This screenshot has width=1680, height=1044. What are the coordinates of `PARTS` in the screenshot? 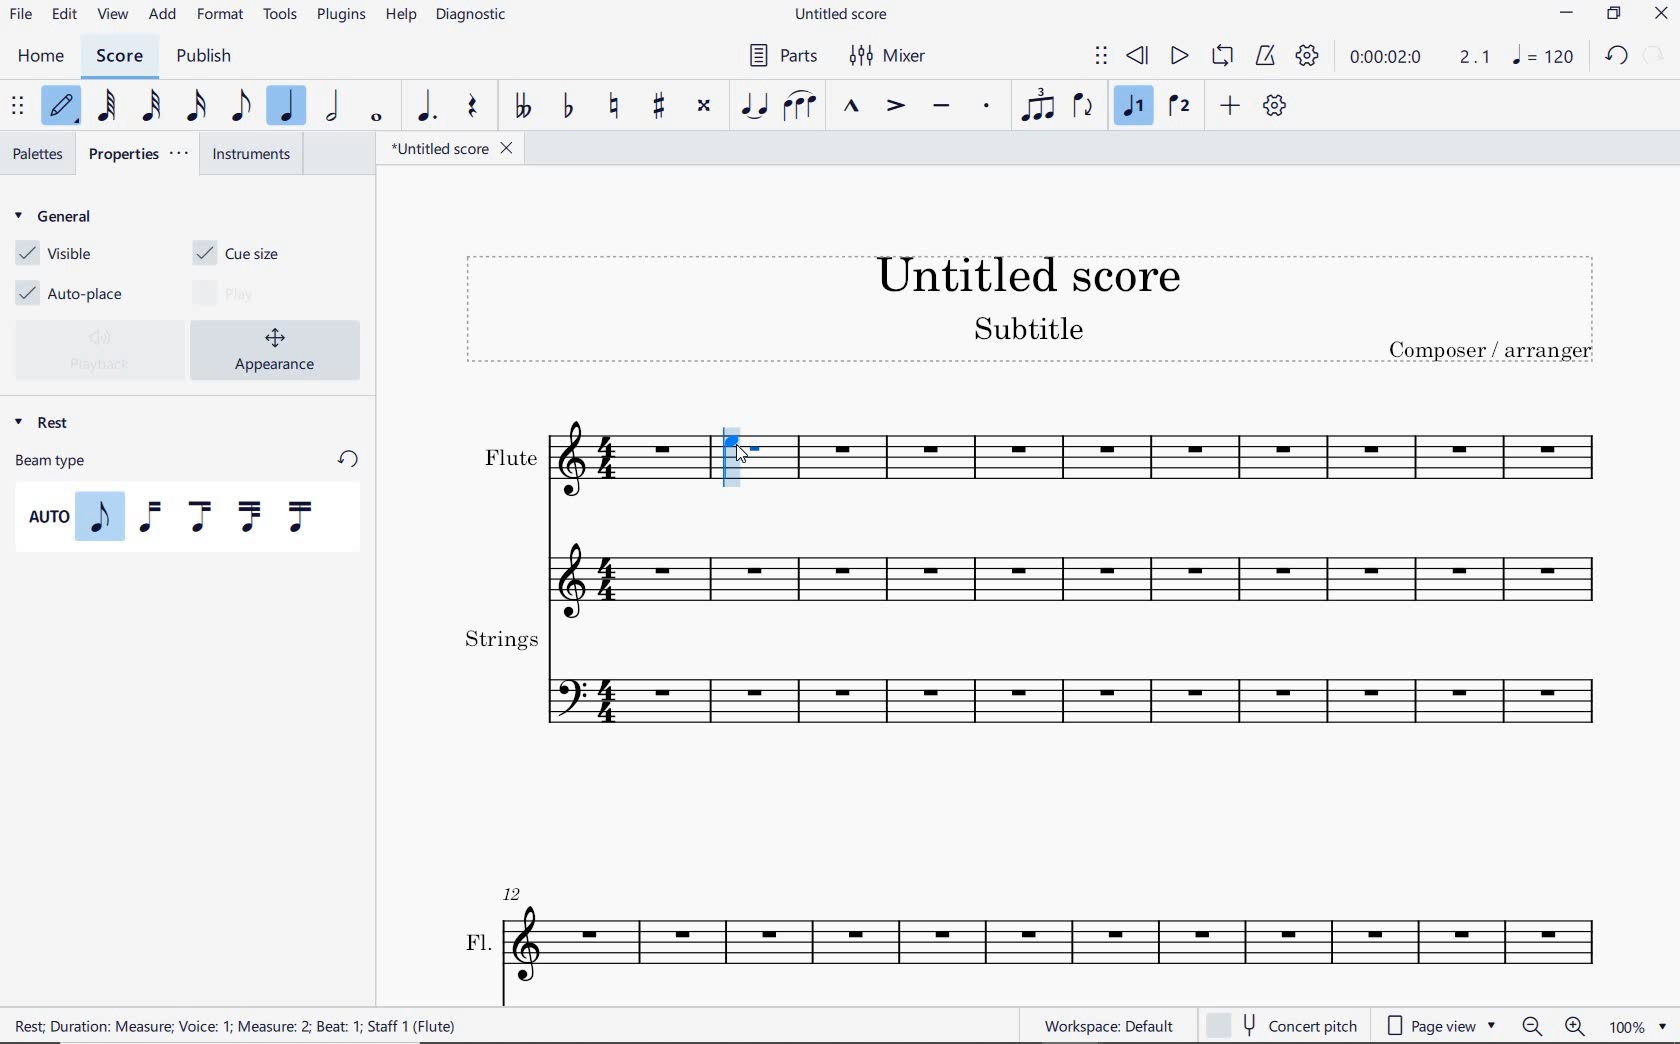 It's located at (787, 56).